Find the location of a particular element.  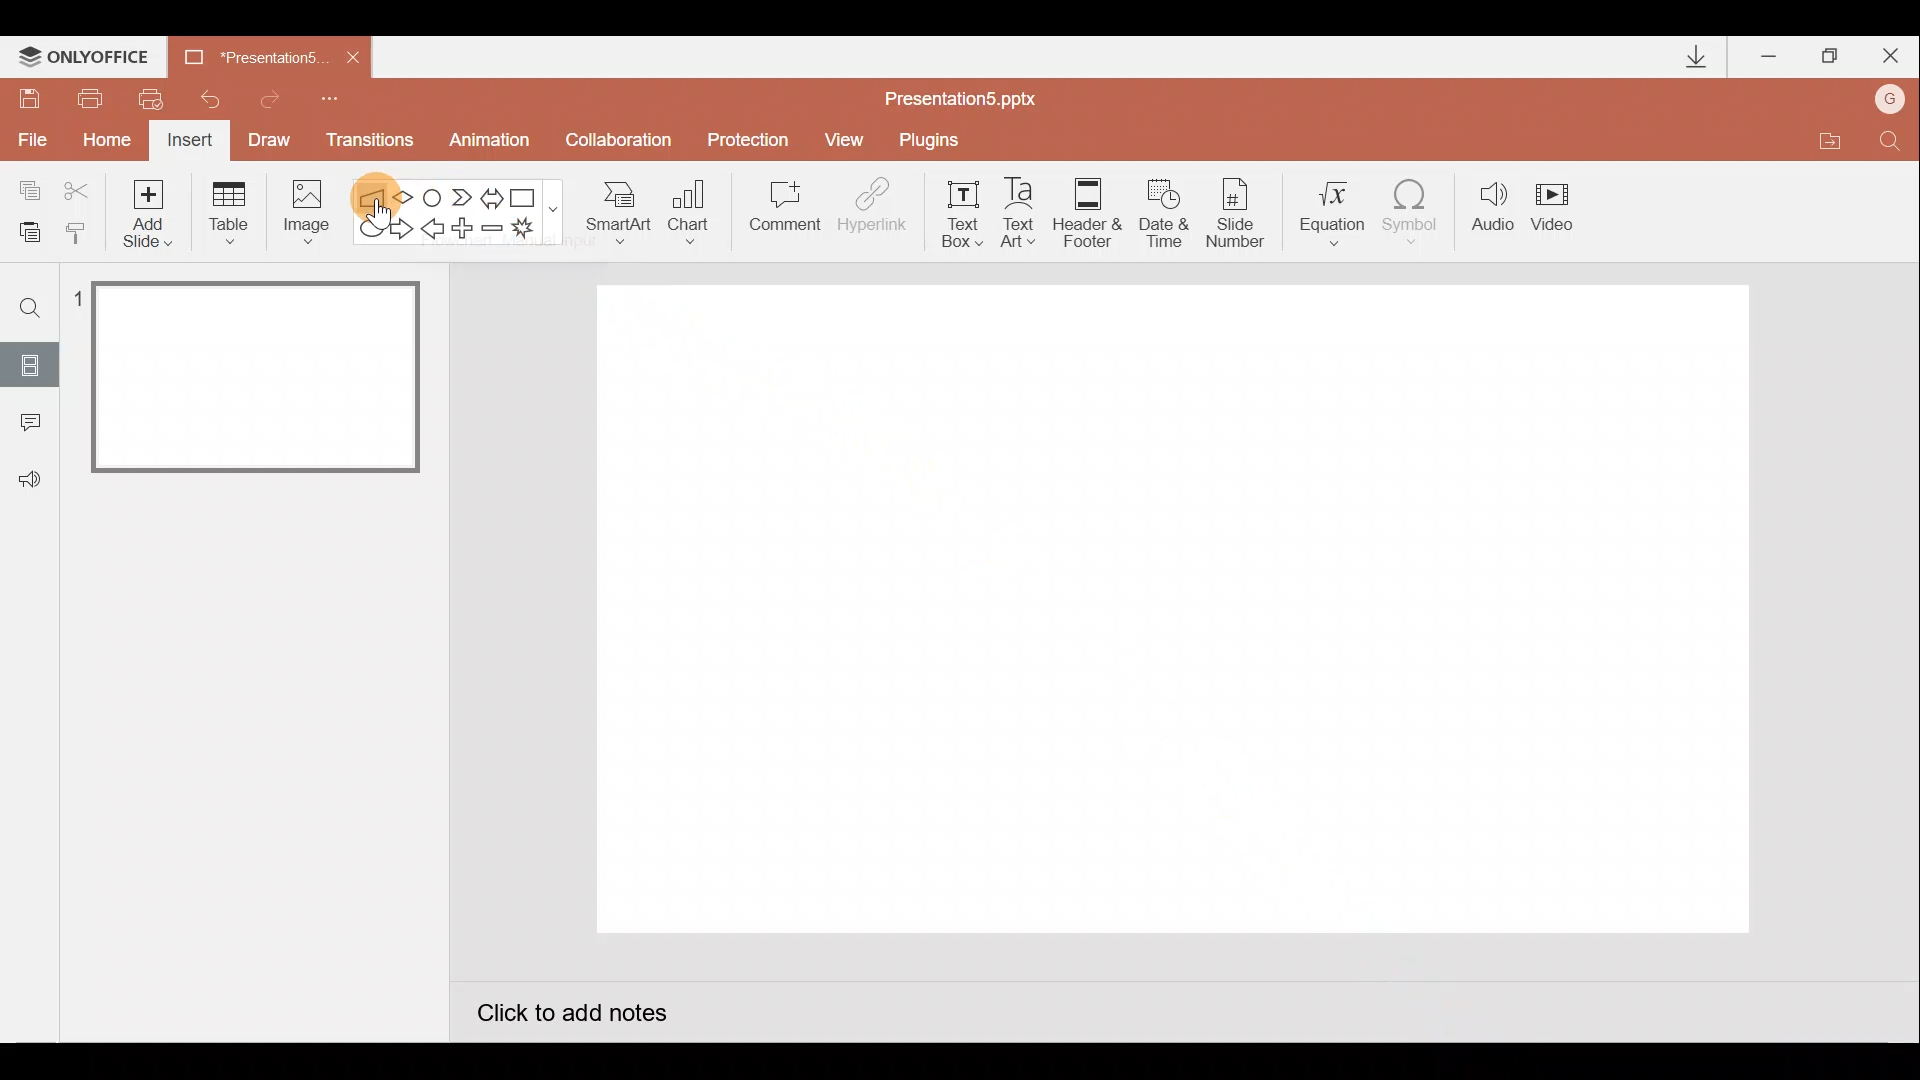

Left right arrow is located at coordinates (494, 194).